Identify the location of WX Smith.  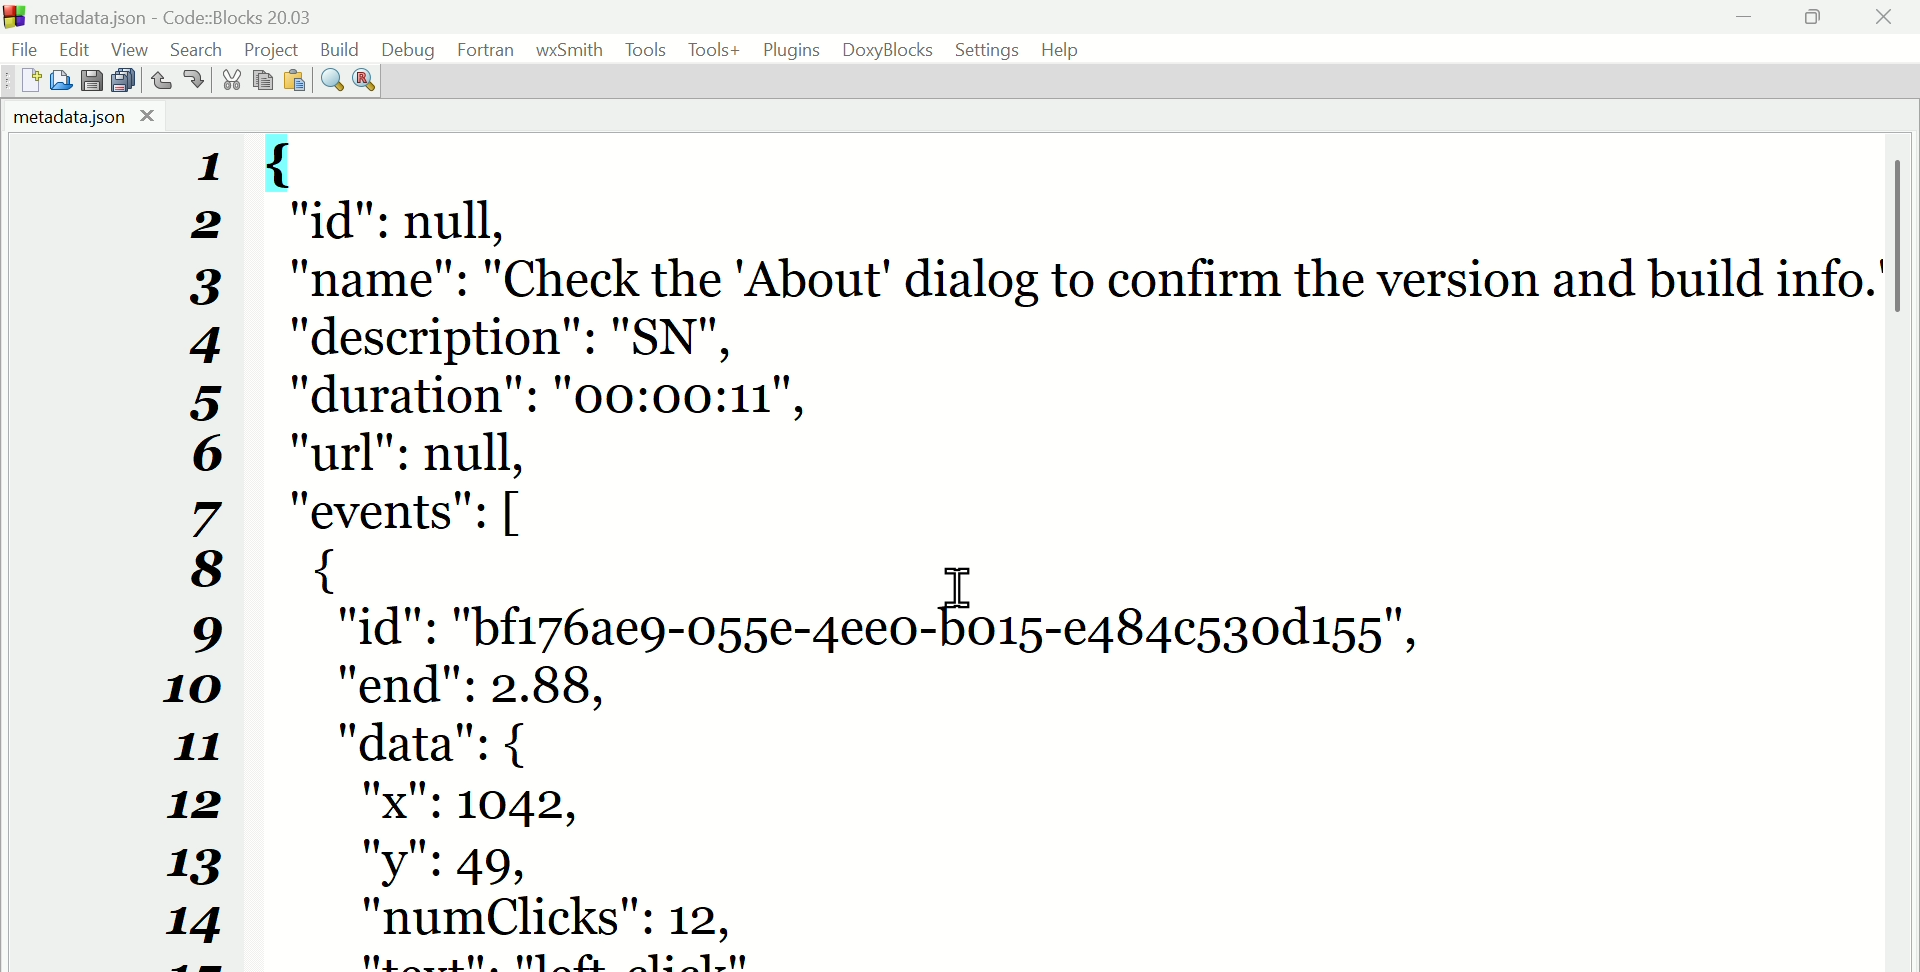
(570, 49).